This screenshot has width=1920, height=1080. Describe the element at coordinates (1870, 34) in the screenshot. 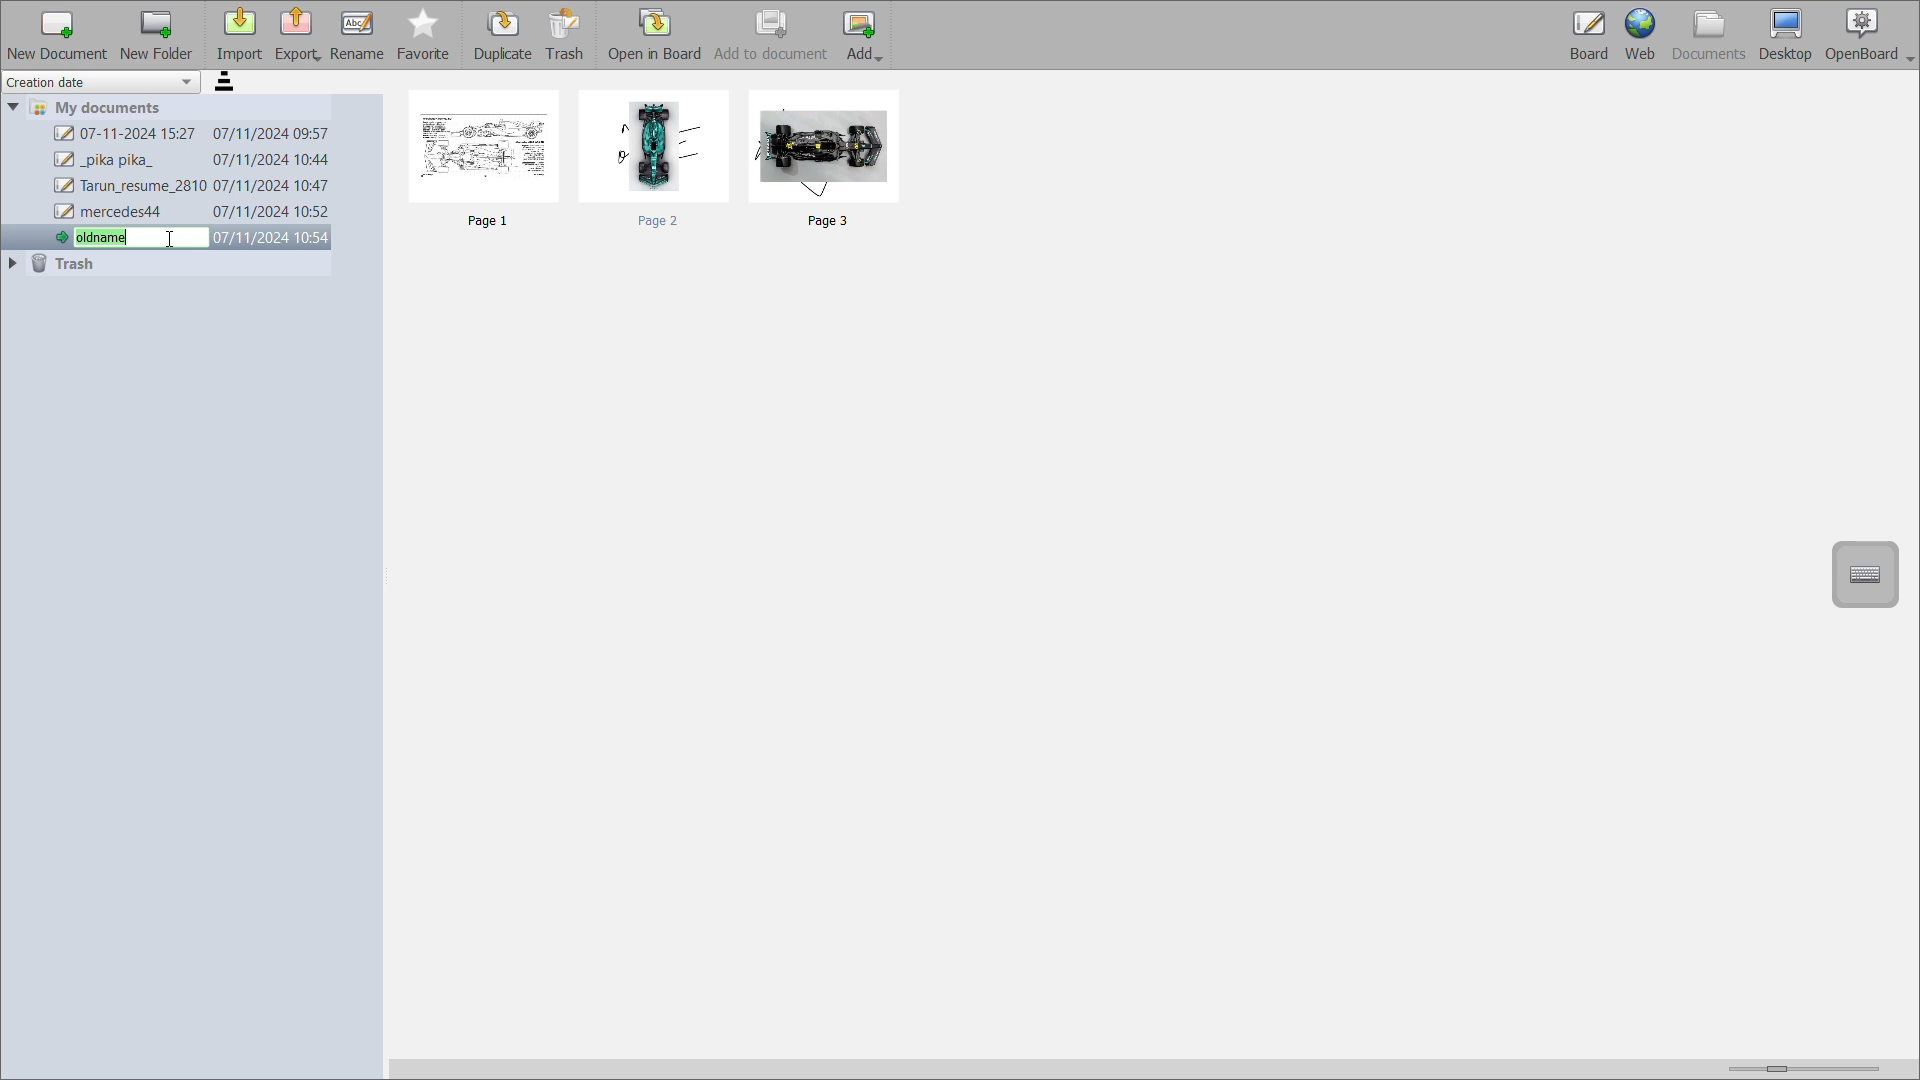

I see `openboard` at that location.